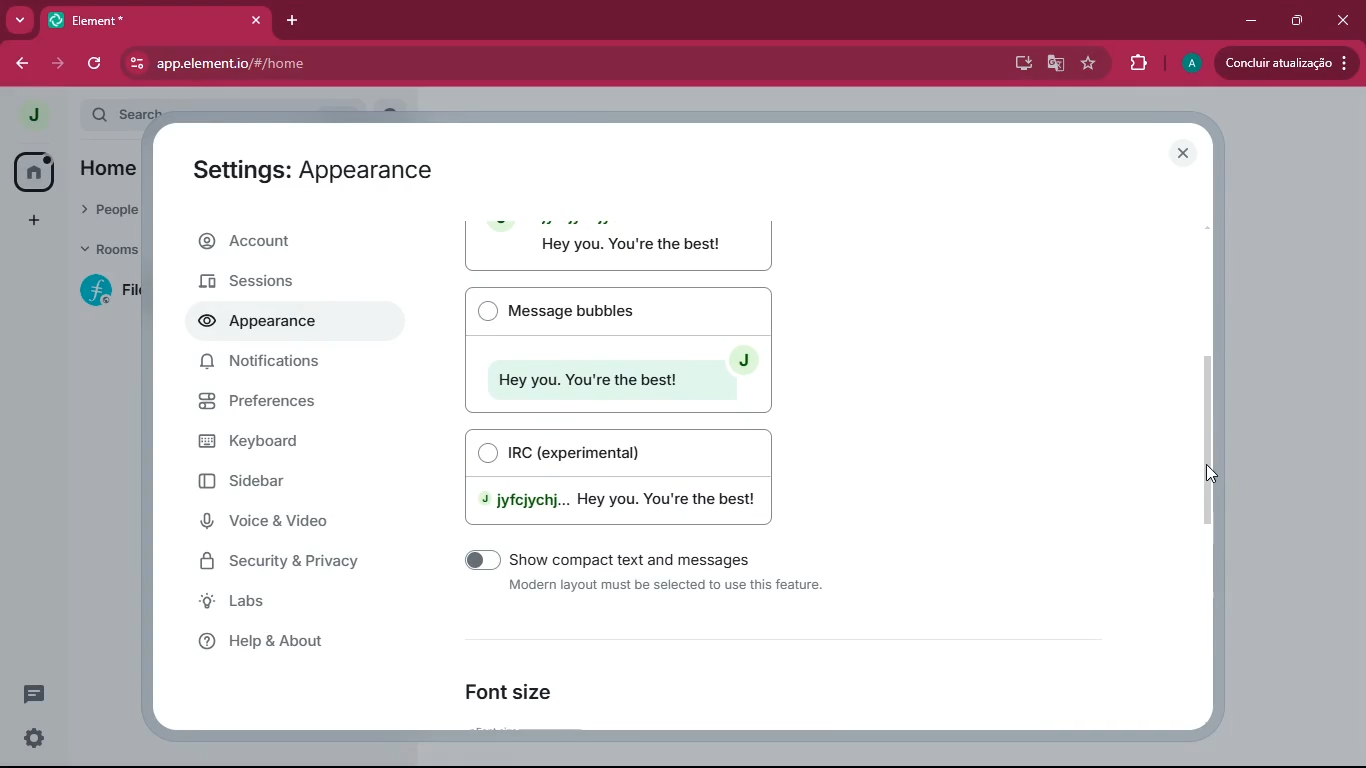 The height and width of the screenshot is (768, 1366). I want to click on sidebar, so click(298, 487).